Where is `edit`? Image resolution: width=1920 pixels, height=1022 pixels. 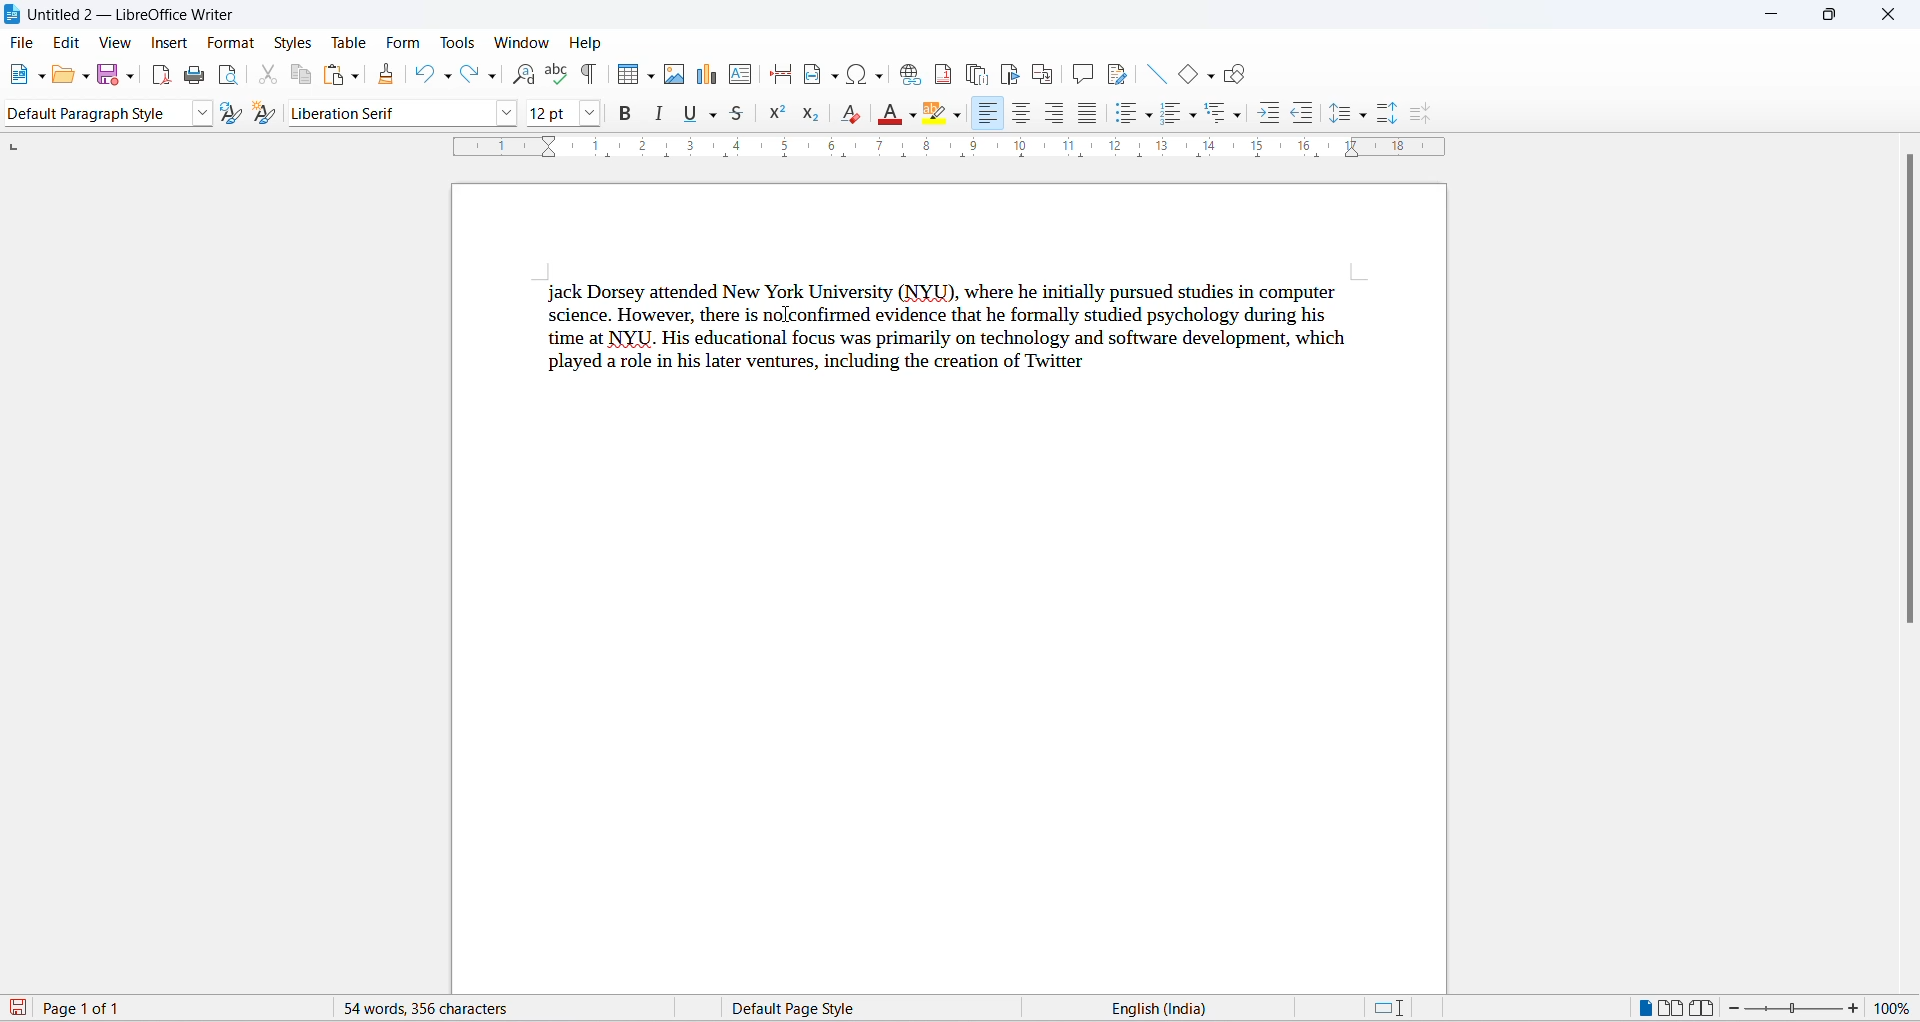
edit is located at coordinates (68, 43).